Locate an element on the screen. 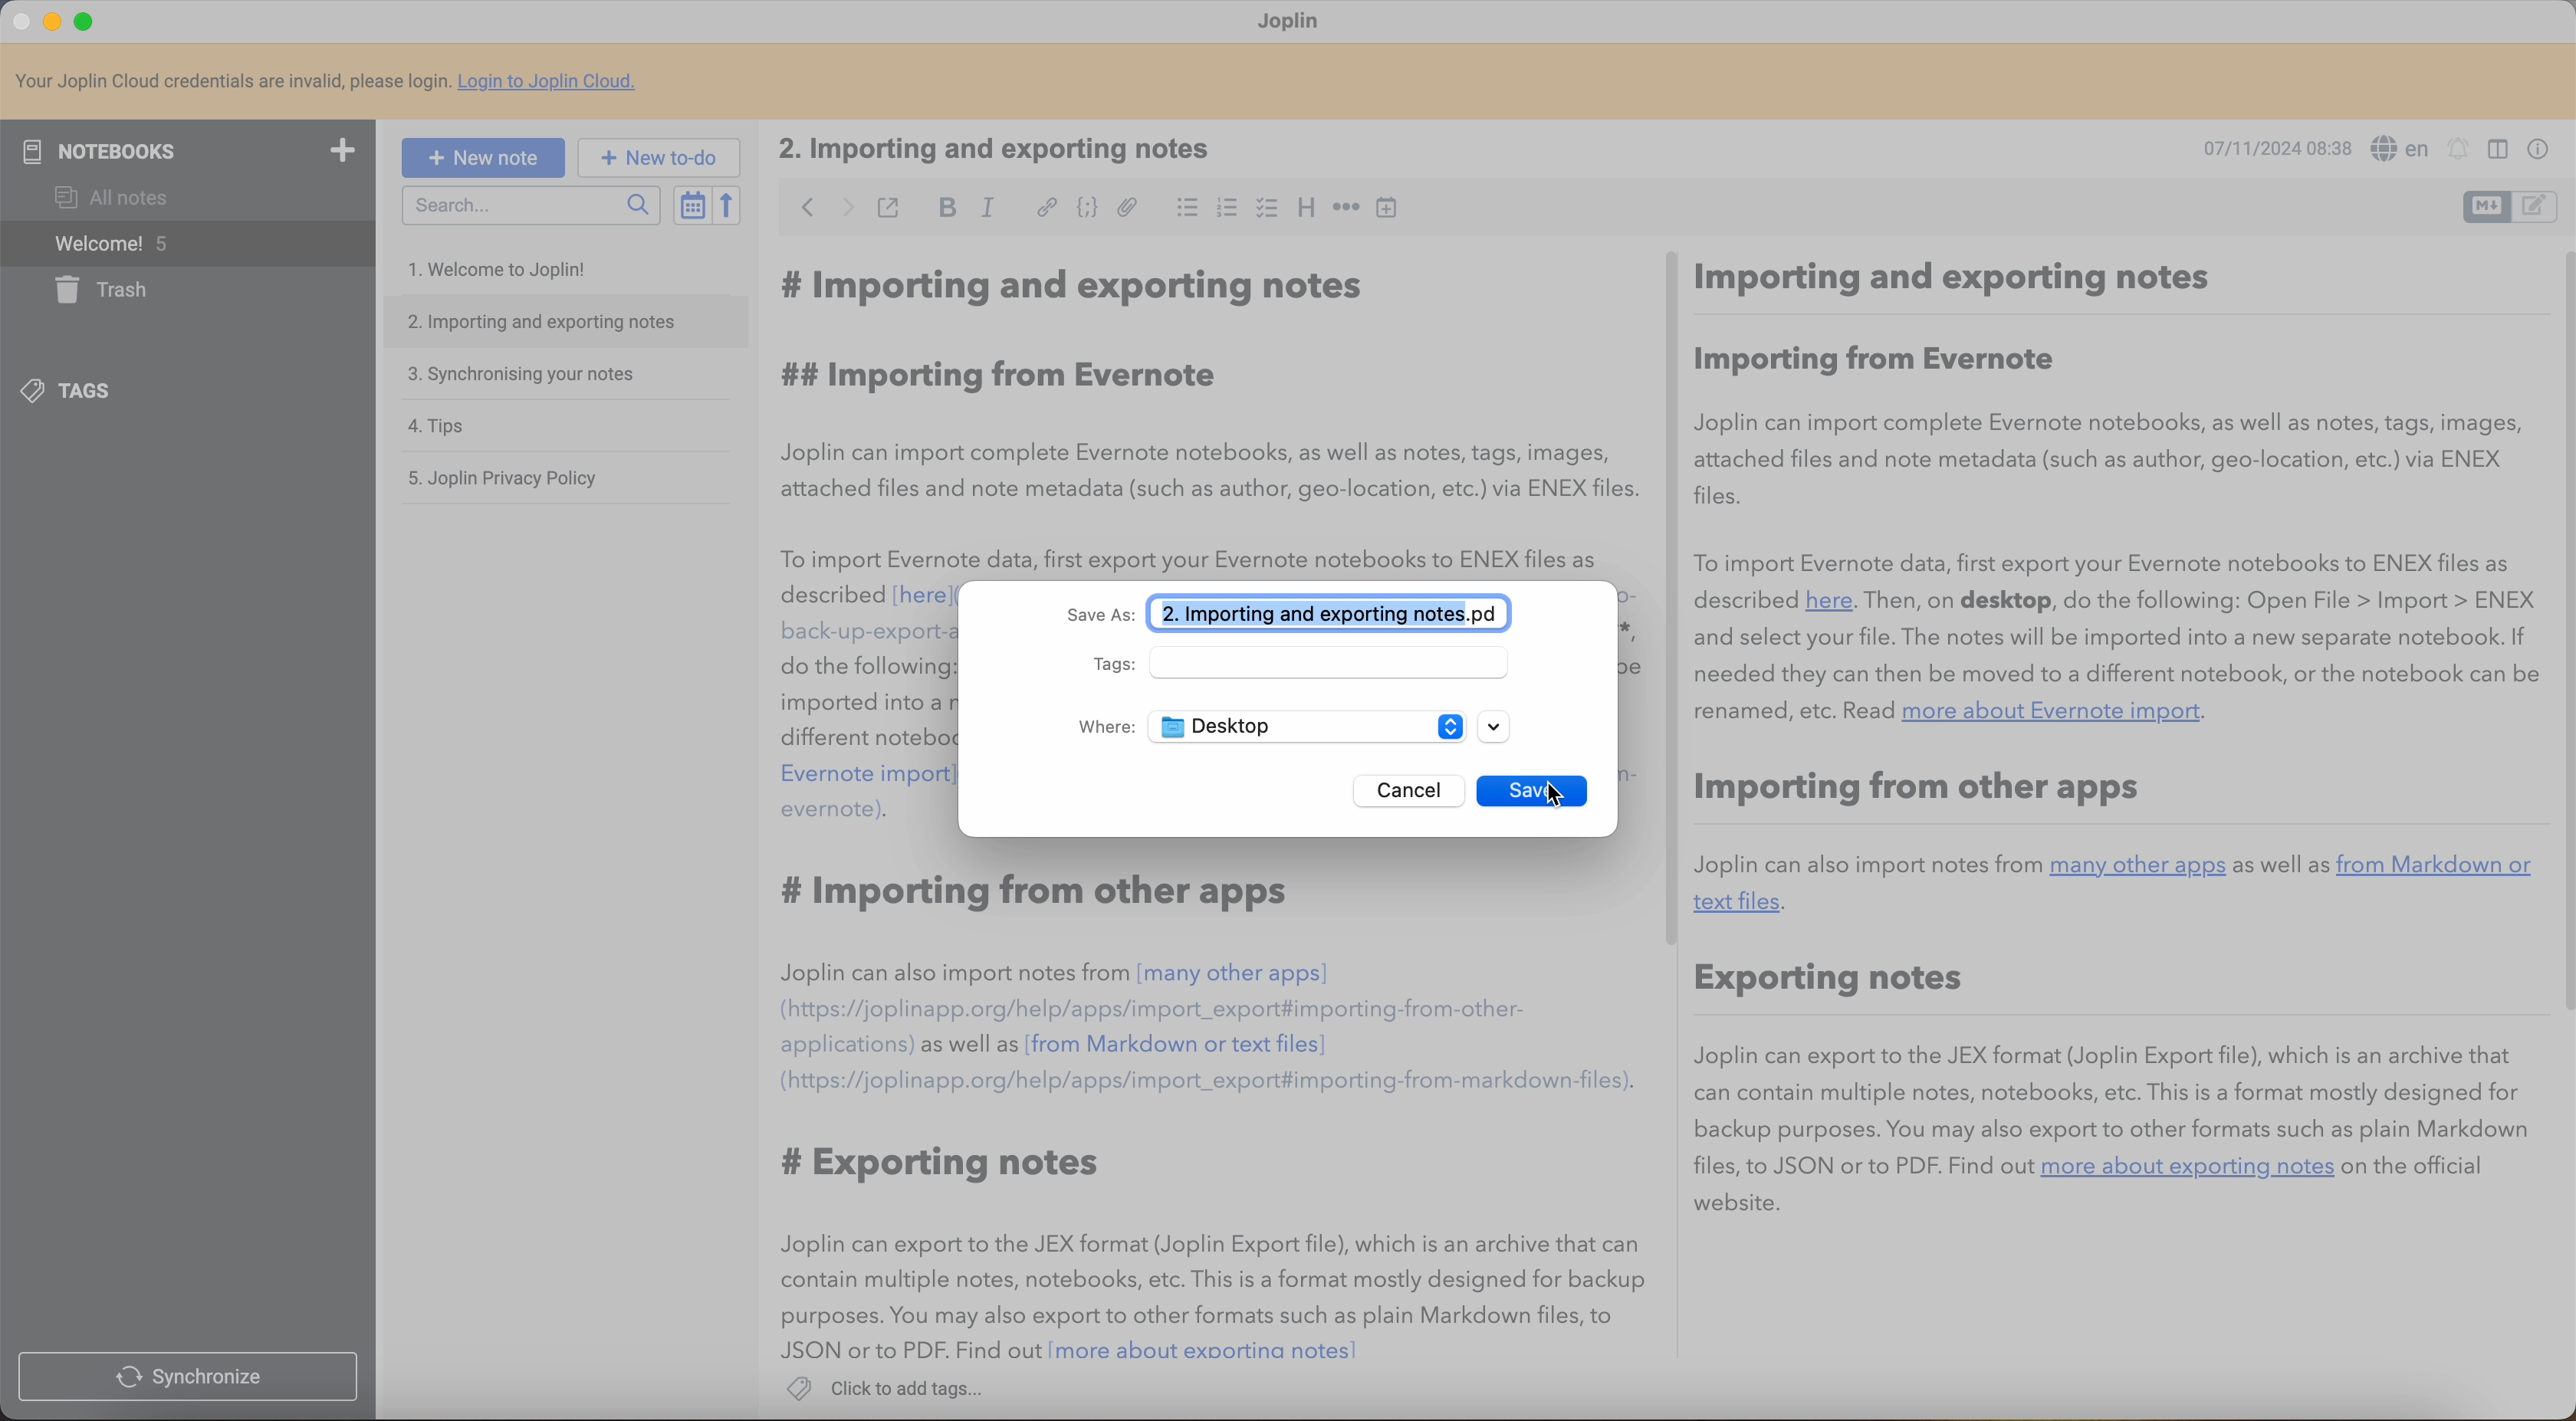 This screenshot has width=2576, height=1421. spell checker is located at coordinates (2401, 146).